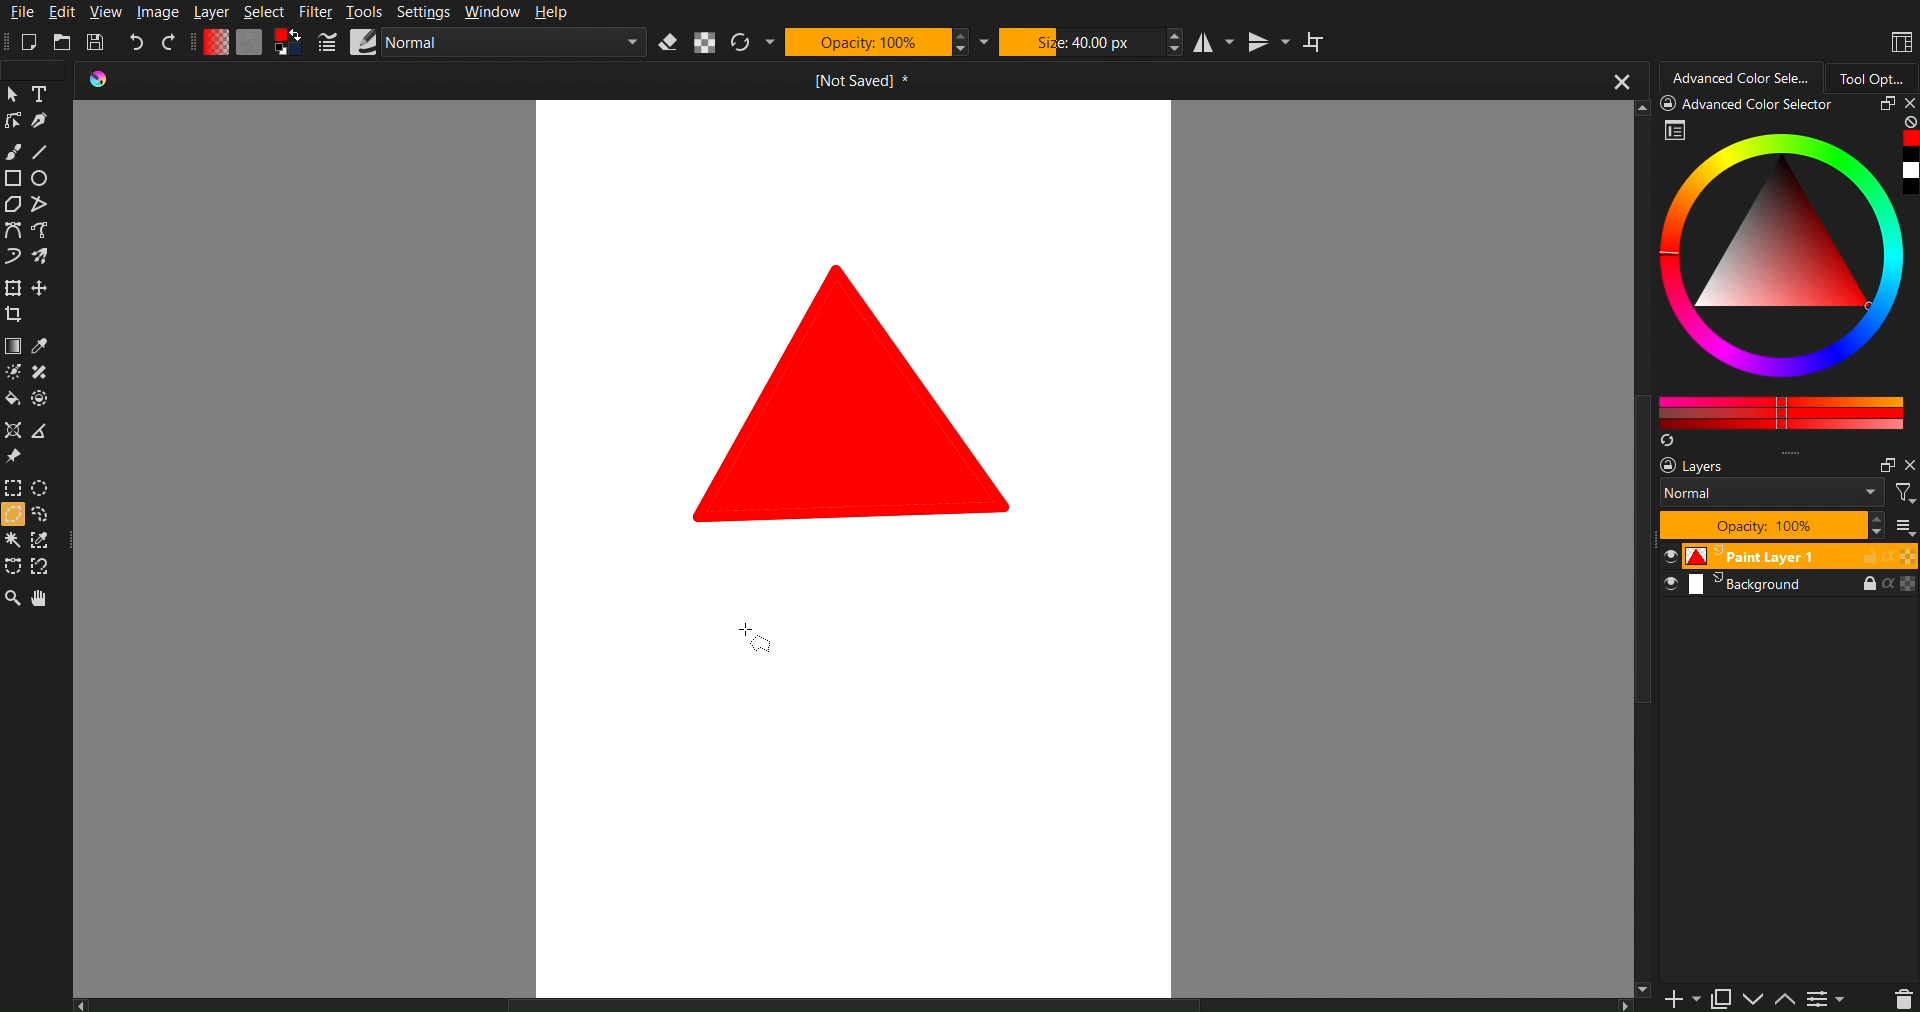 This screenshot has height=1012, width=1920. What do you see at coordinates (12, 488) in the screenshot?
I see `Selection square` at bounding box center [12, 488].